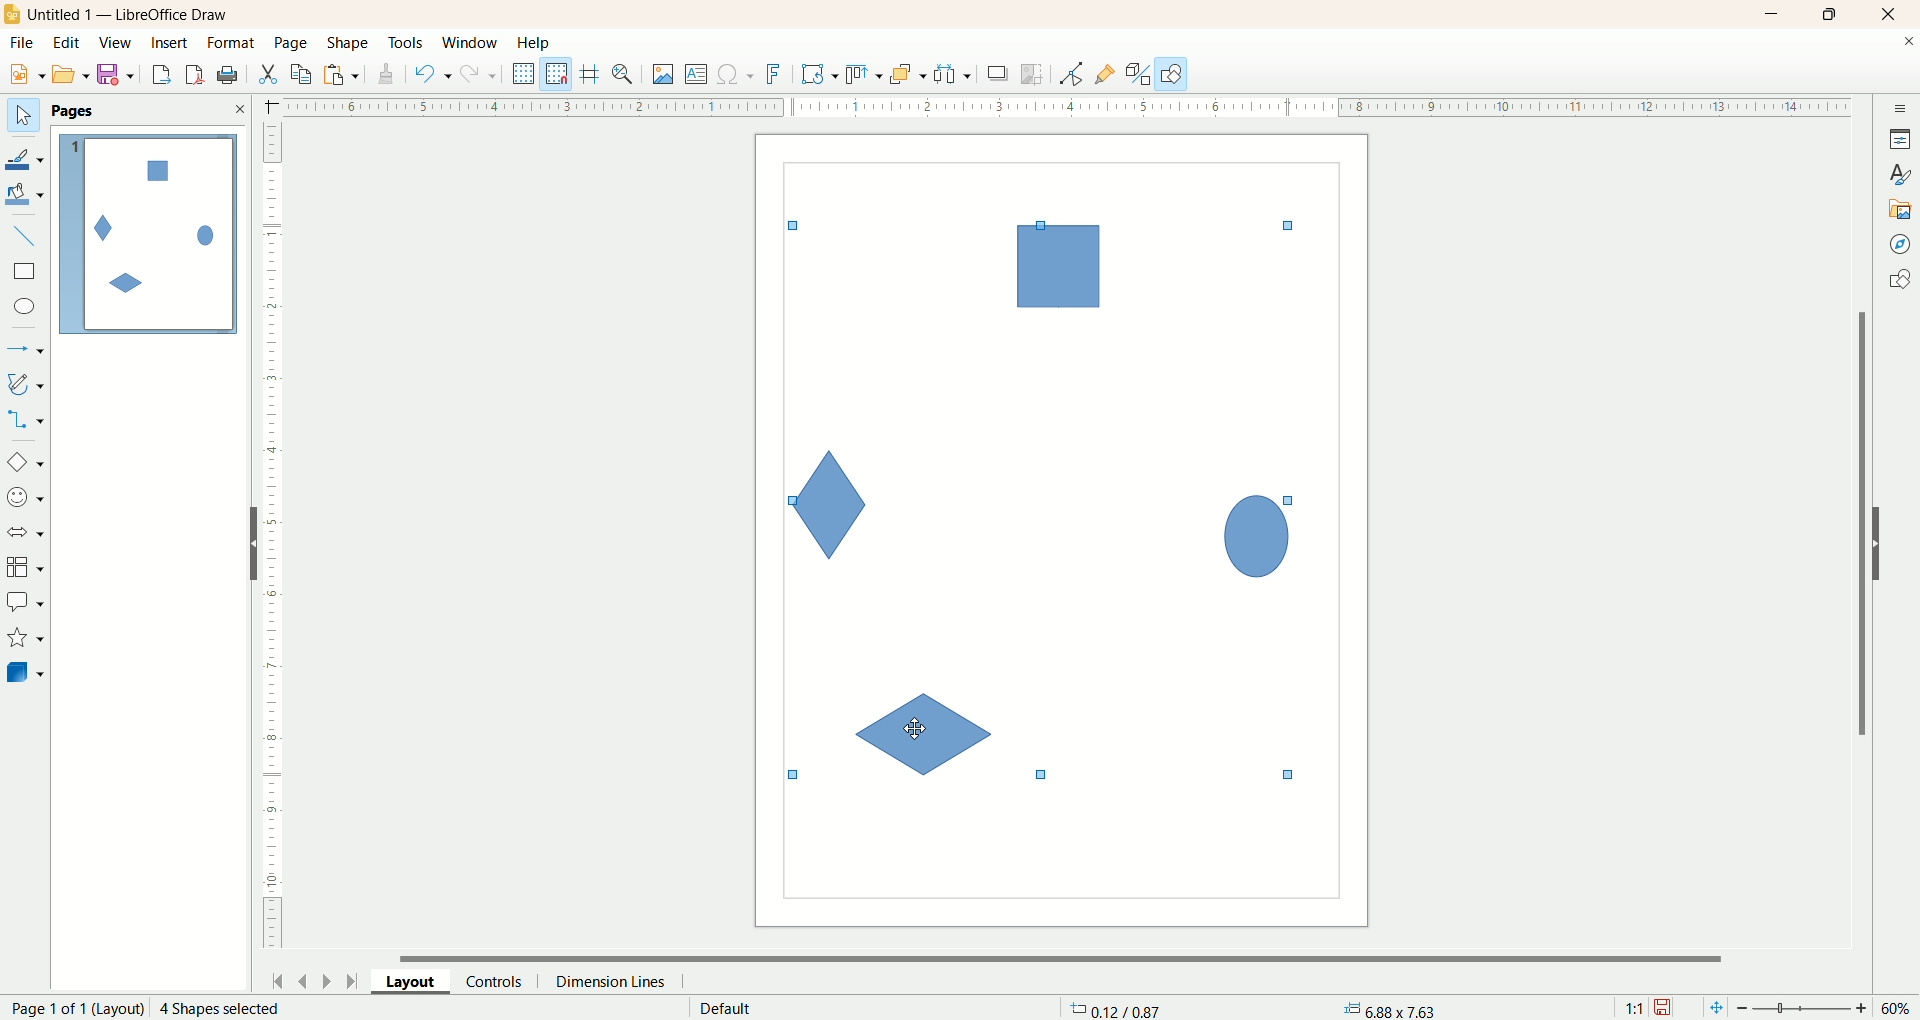 The width and height of the screenshot is (1920, 1020). Describe the element at coordinates (1887, 540) in the screenshot. I see `hide` at that location.